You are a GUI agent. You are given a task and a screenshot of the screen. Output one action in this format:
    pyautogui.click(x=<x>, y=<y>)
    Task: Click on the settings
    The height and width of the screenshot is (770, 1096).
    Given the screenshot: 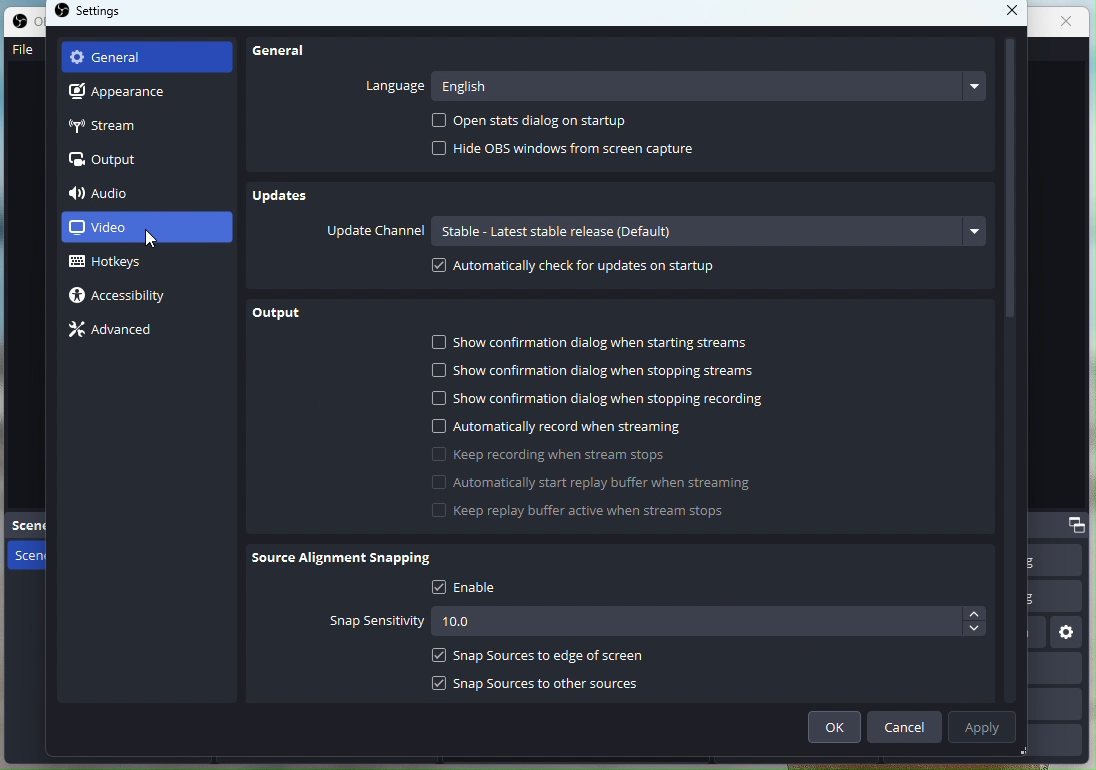 What is the action you would take?
    pyautogui.click(x=108, y=14)
    